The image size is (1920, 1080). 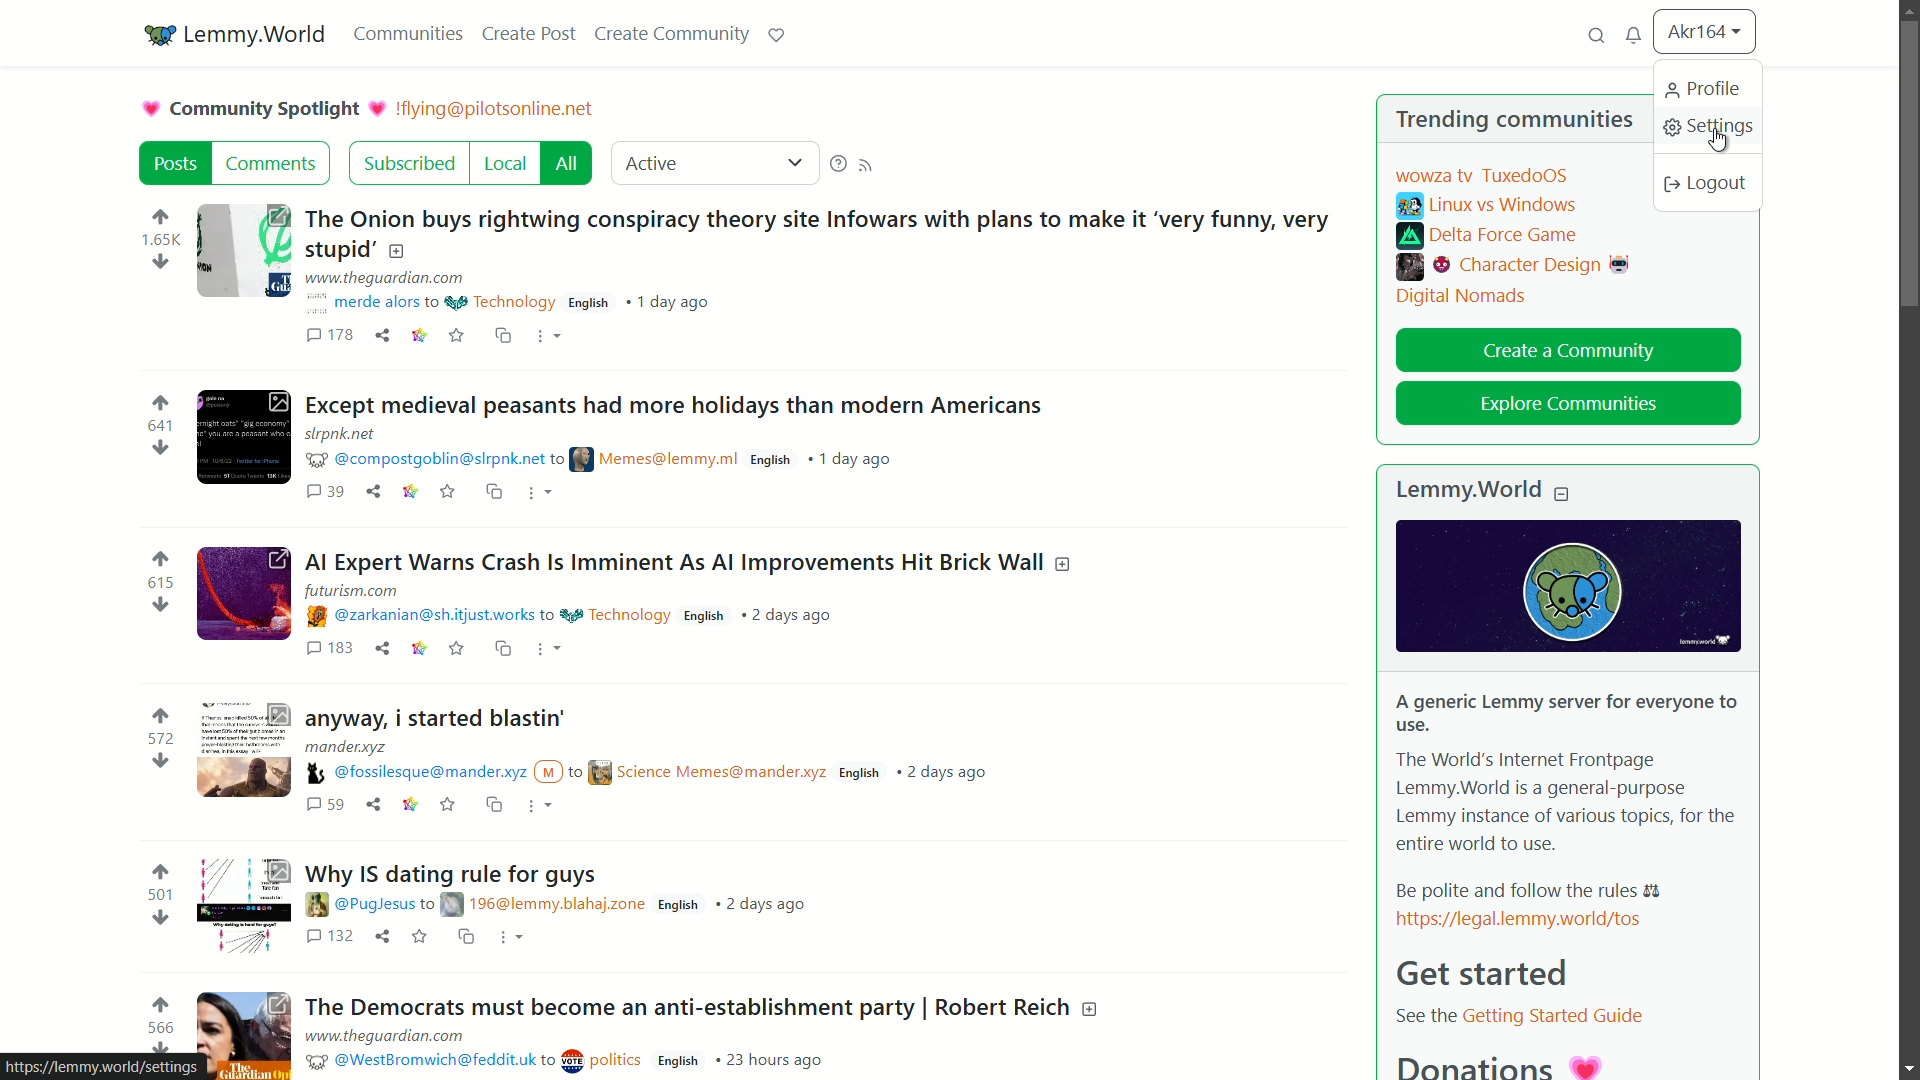 I want to click on server name, so click(x=257, y=36).